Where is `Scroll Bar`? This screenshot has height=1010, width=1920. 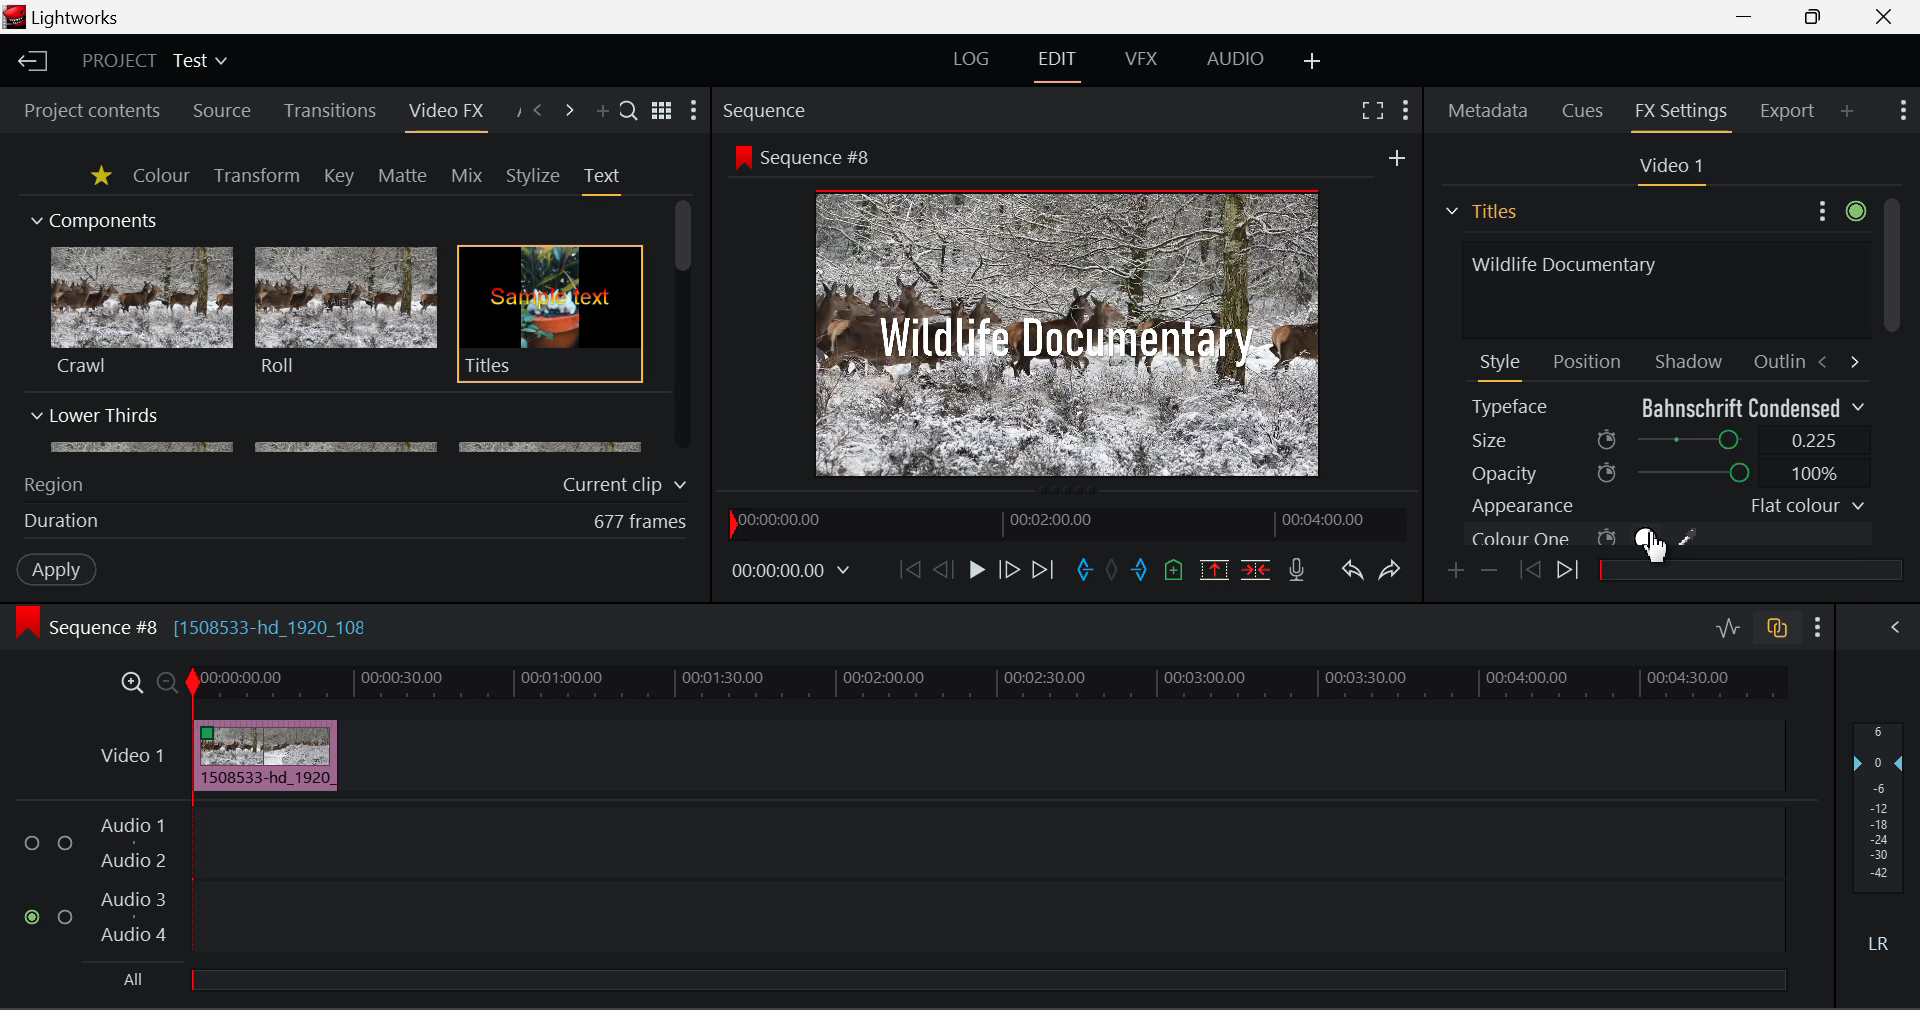 Scroll Bar is located at coordinates (1891, 373).